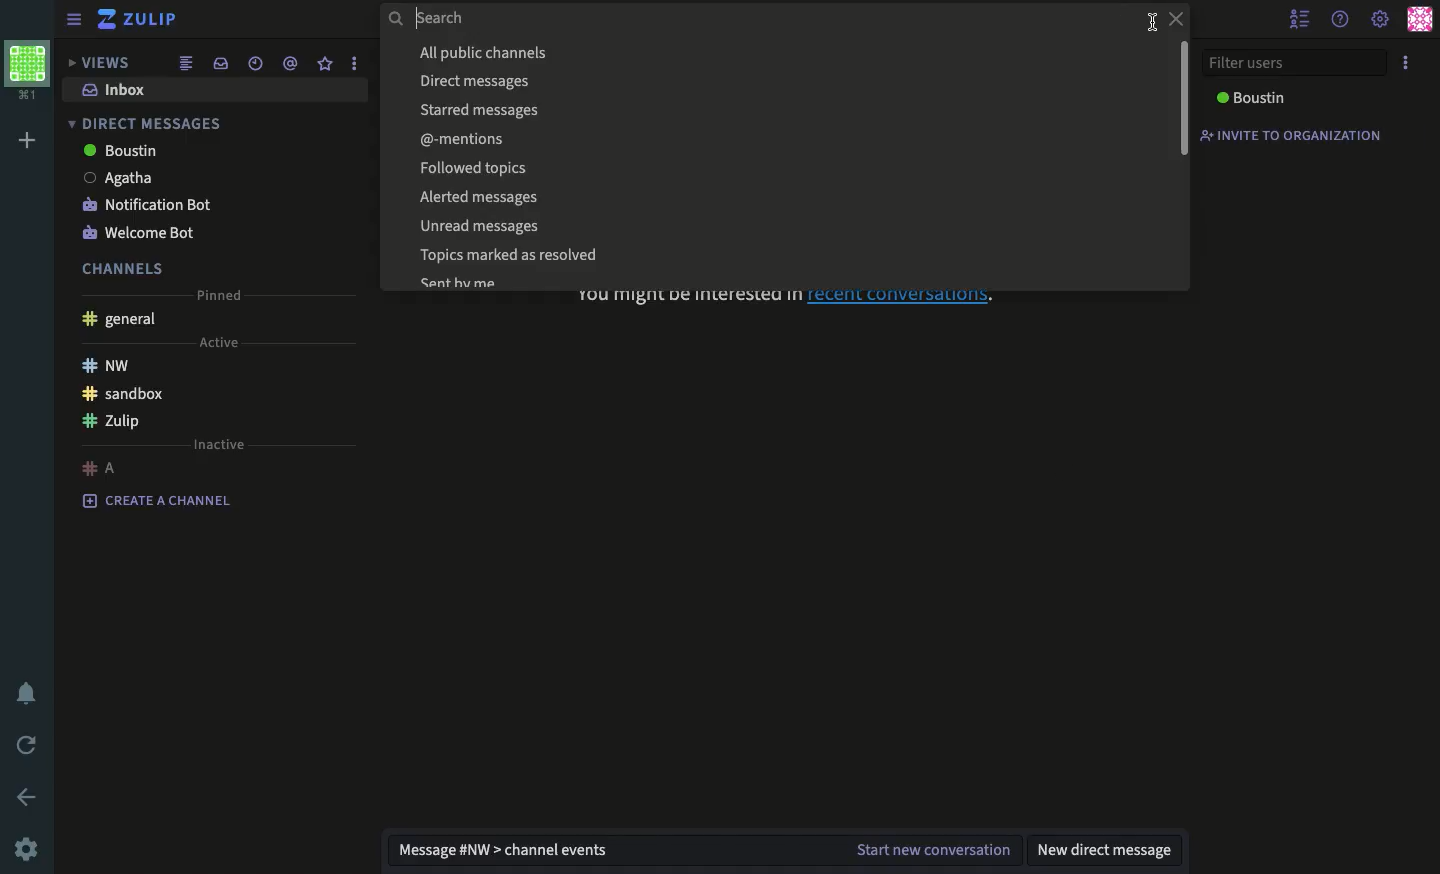  I want to click on active, so click(215, 343).